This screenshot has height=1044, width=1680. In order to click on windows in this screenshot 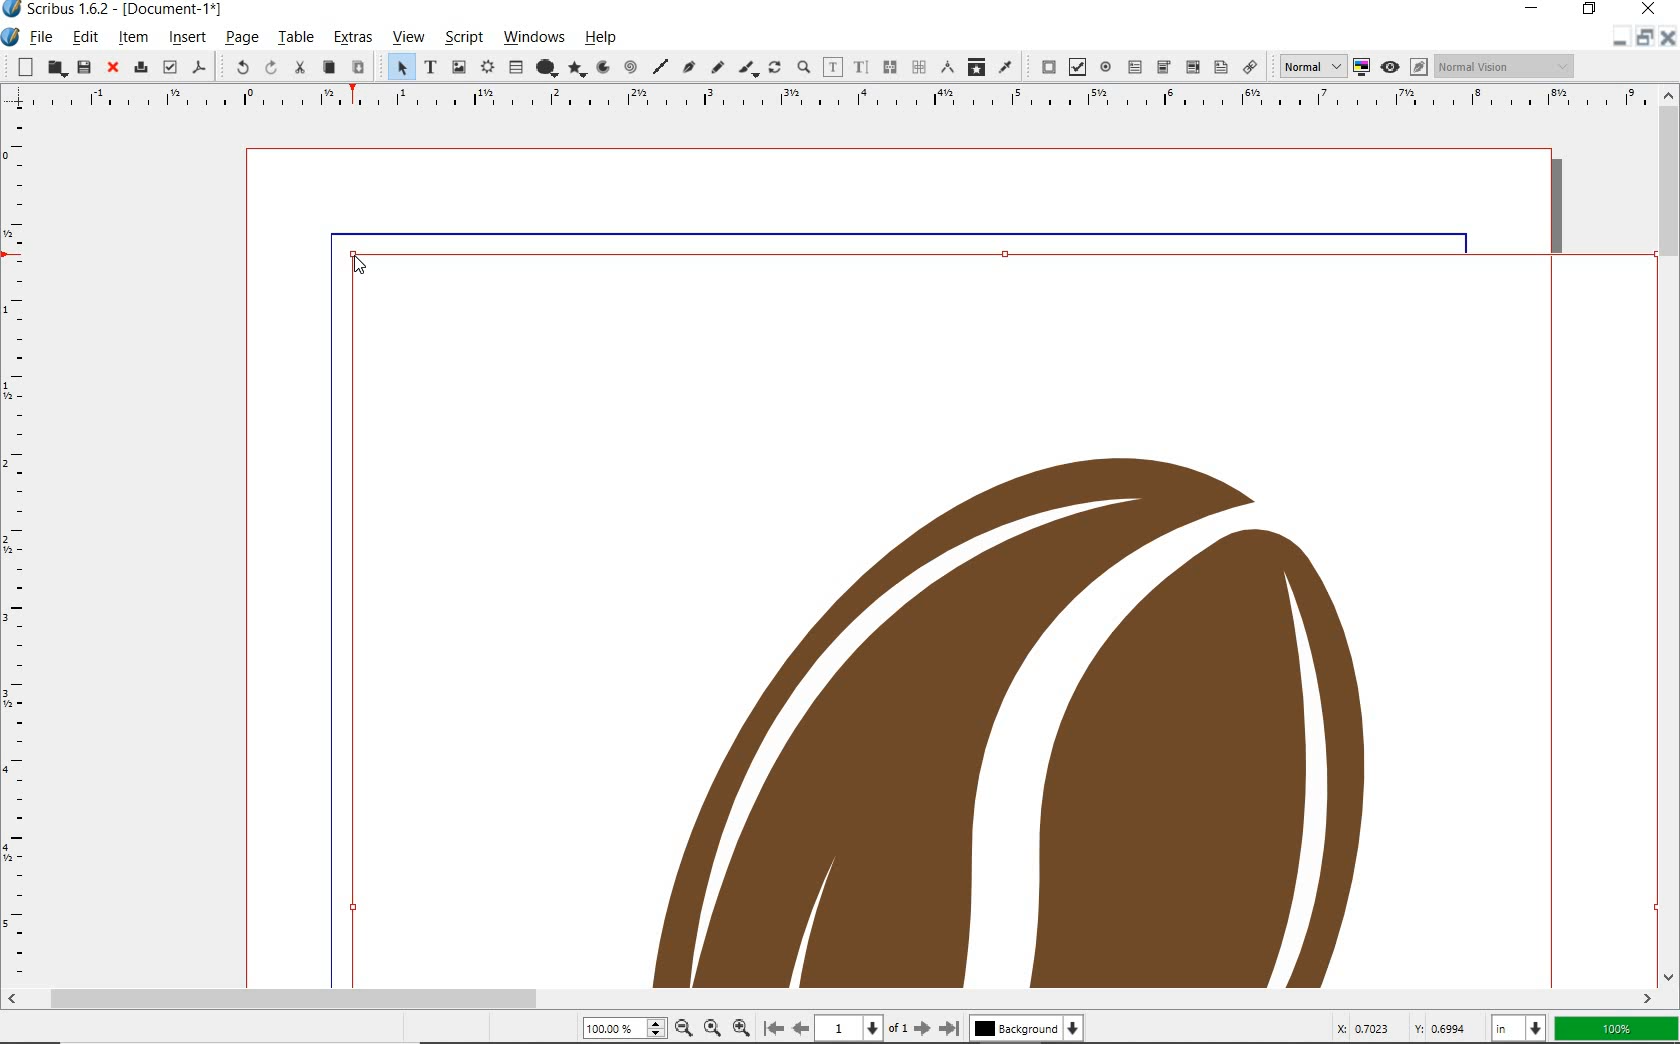, I will do `click(533, 36)`.